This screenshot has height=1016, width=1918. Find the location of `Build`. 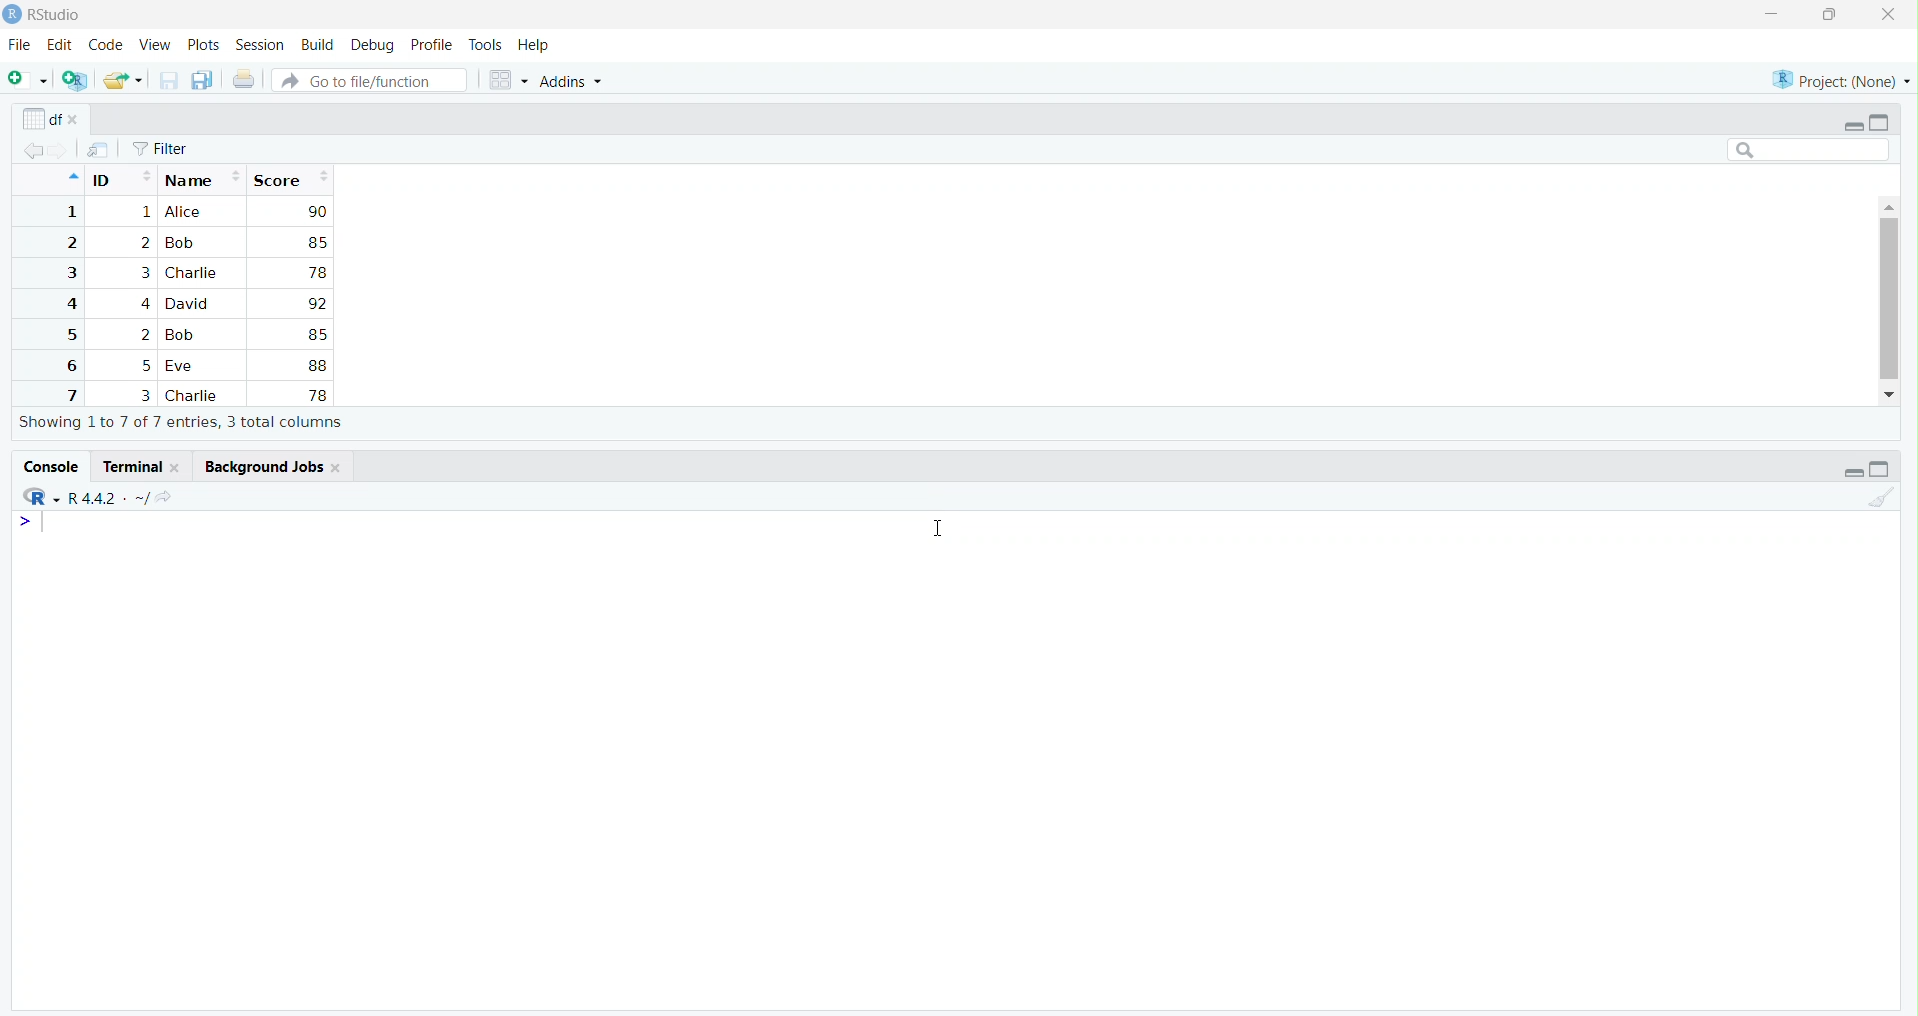

Build is located at coordinates (318, 45).